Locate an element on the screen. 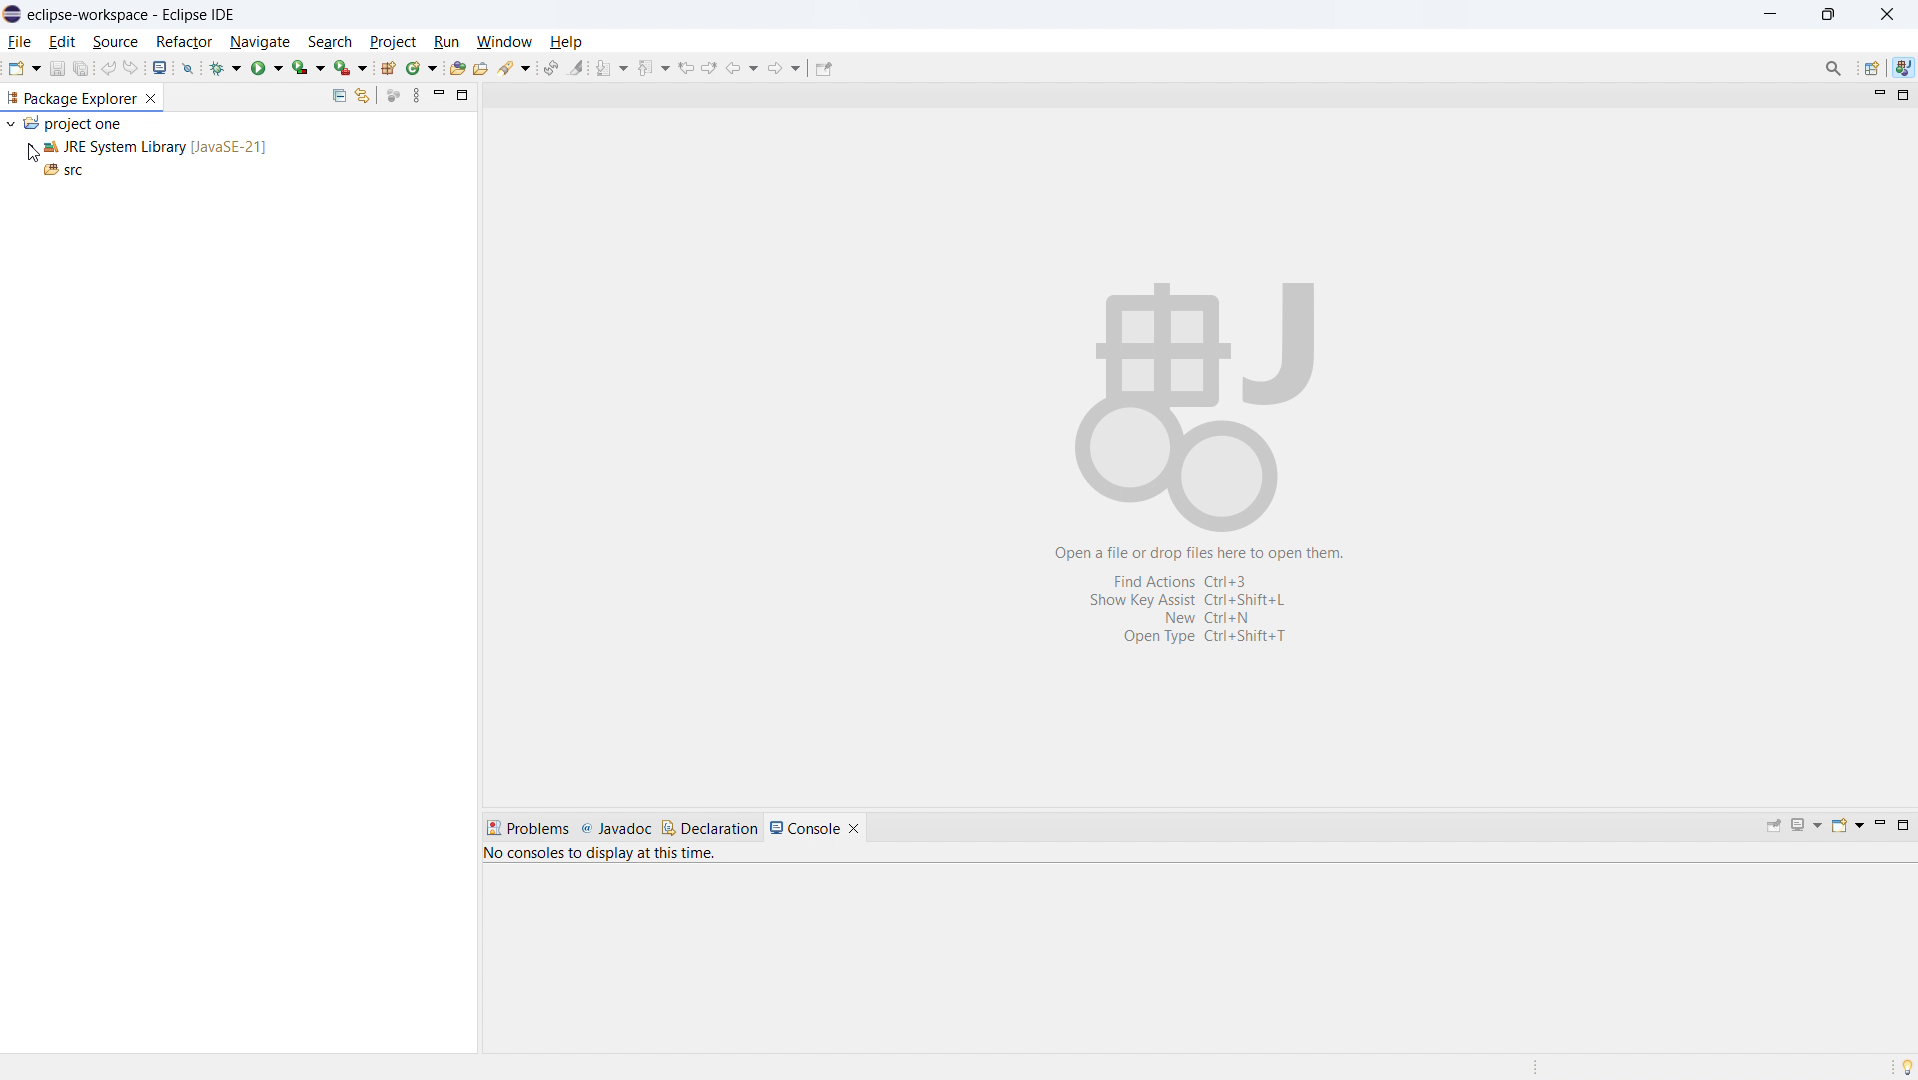 The width and height of the screenshot is (1918, 1080). toggle ant mark occurances is located at coordinates (577, 66).